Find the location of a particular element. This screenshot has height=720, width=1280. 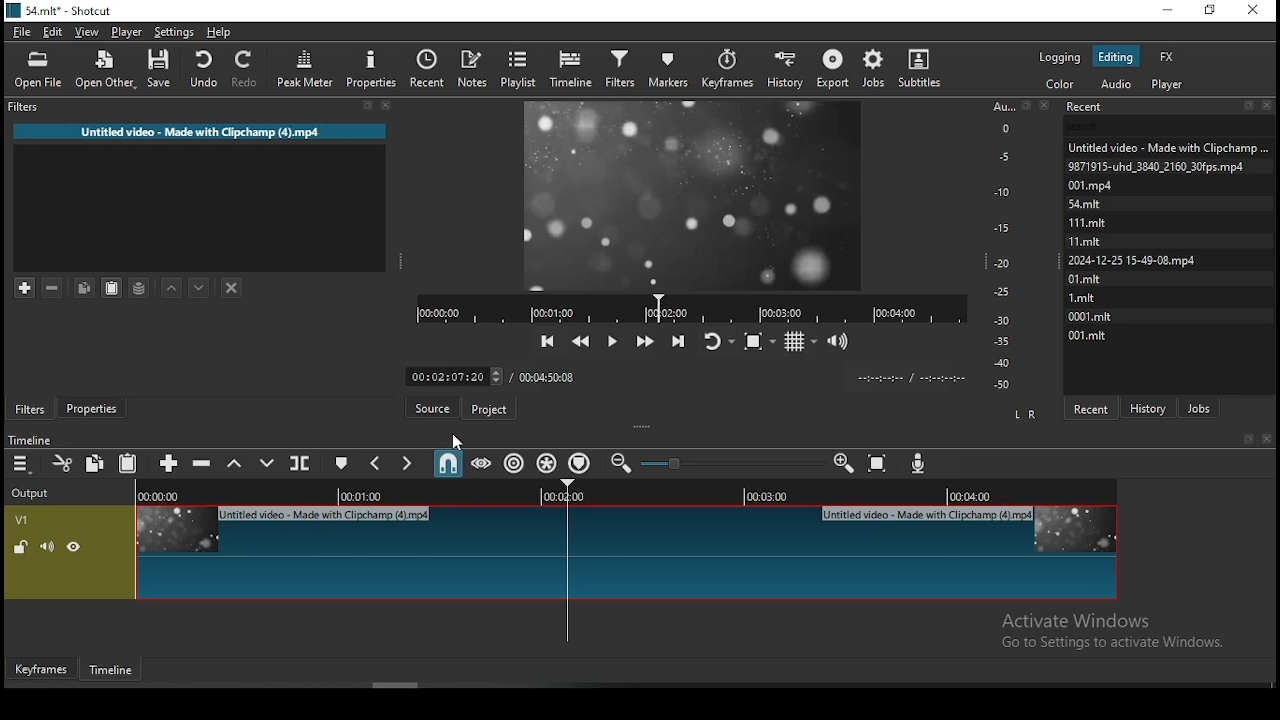

skip to the previous point is located at coordinates (544, 340).